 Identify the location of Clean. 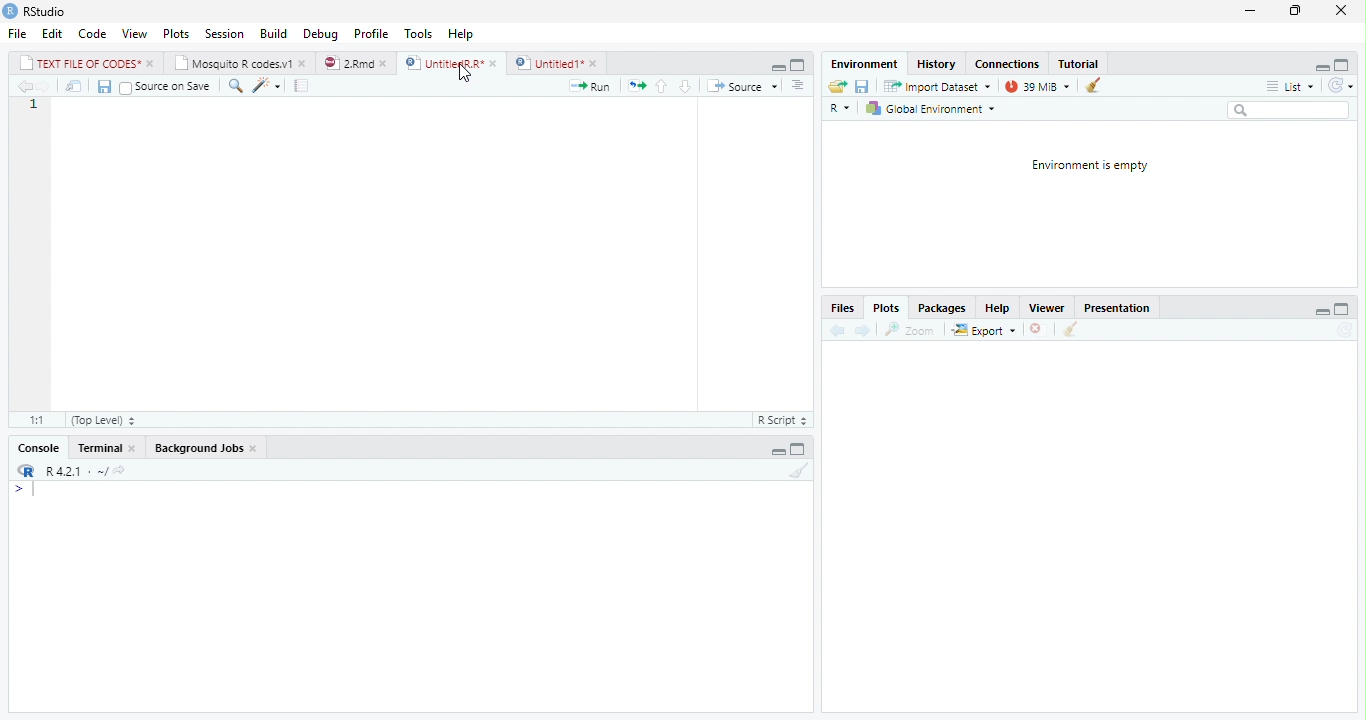
(1071, 330).